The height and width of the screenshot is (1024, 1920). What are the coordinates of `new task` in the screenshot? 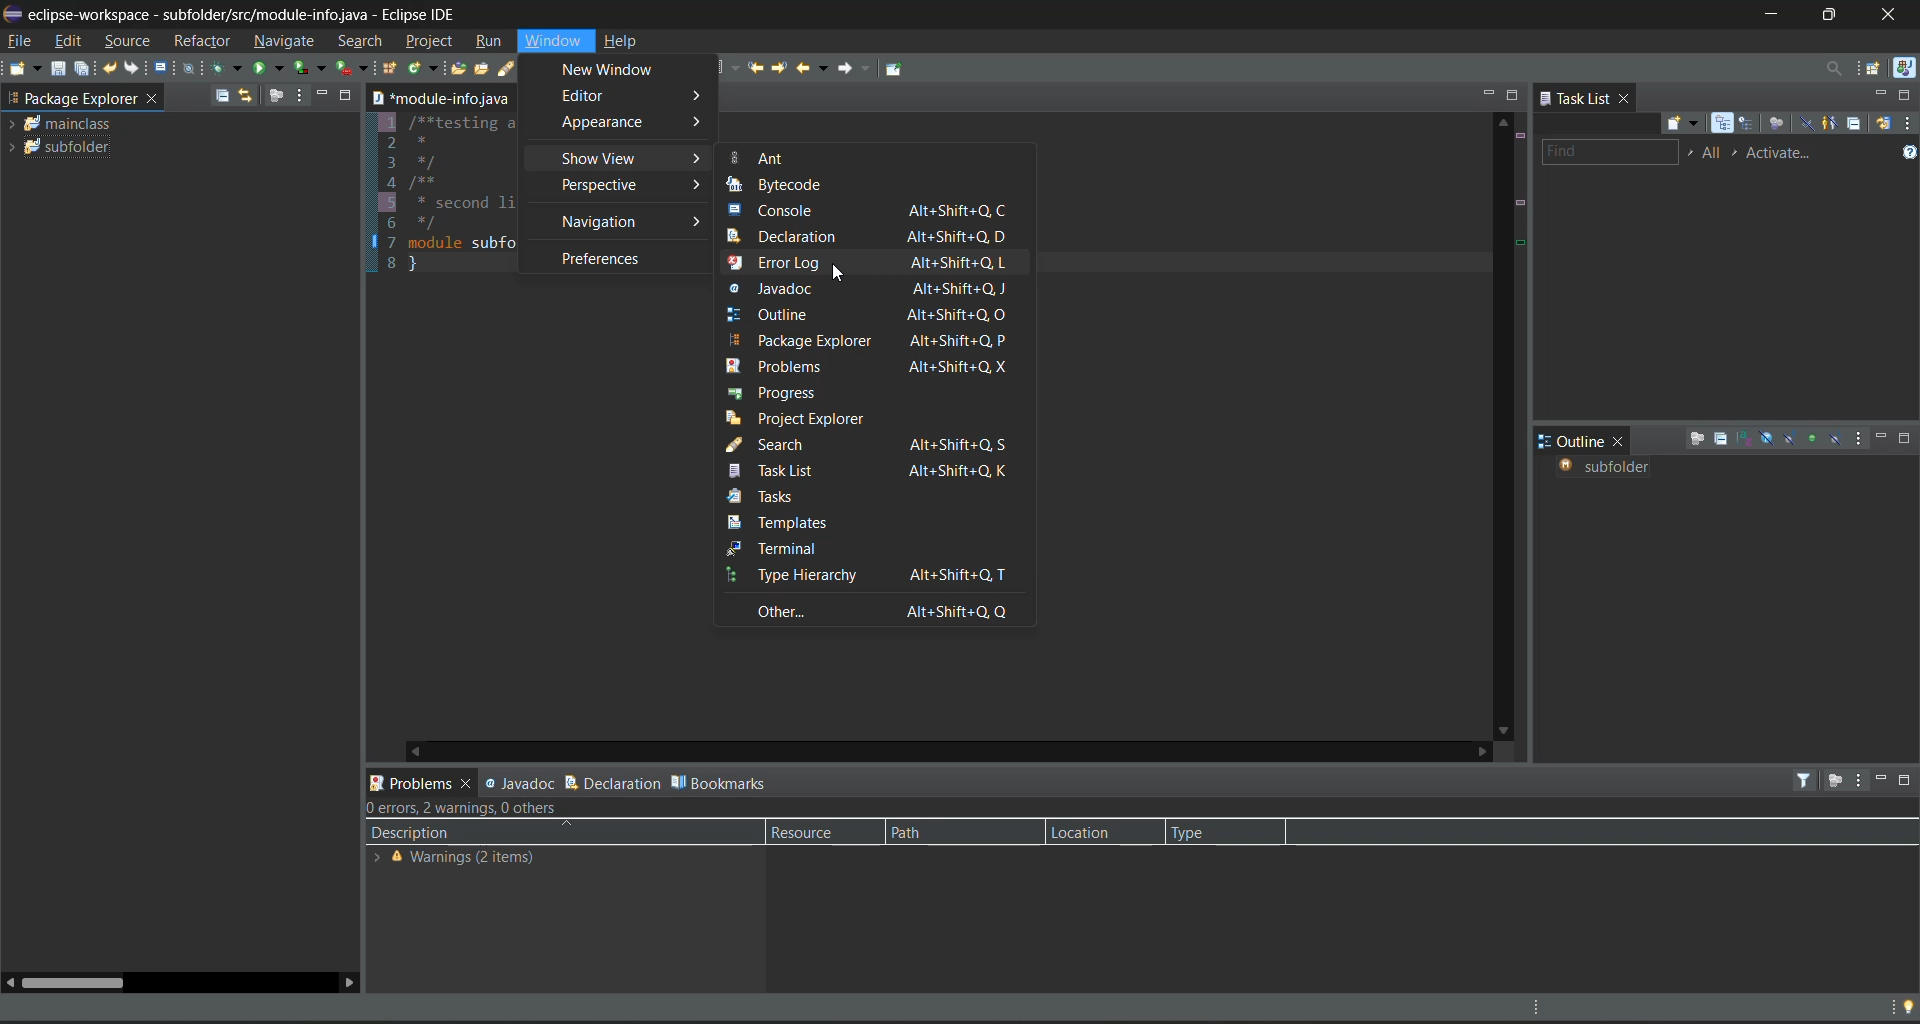 It's located at (1689, 123).